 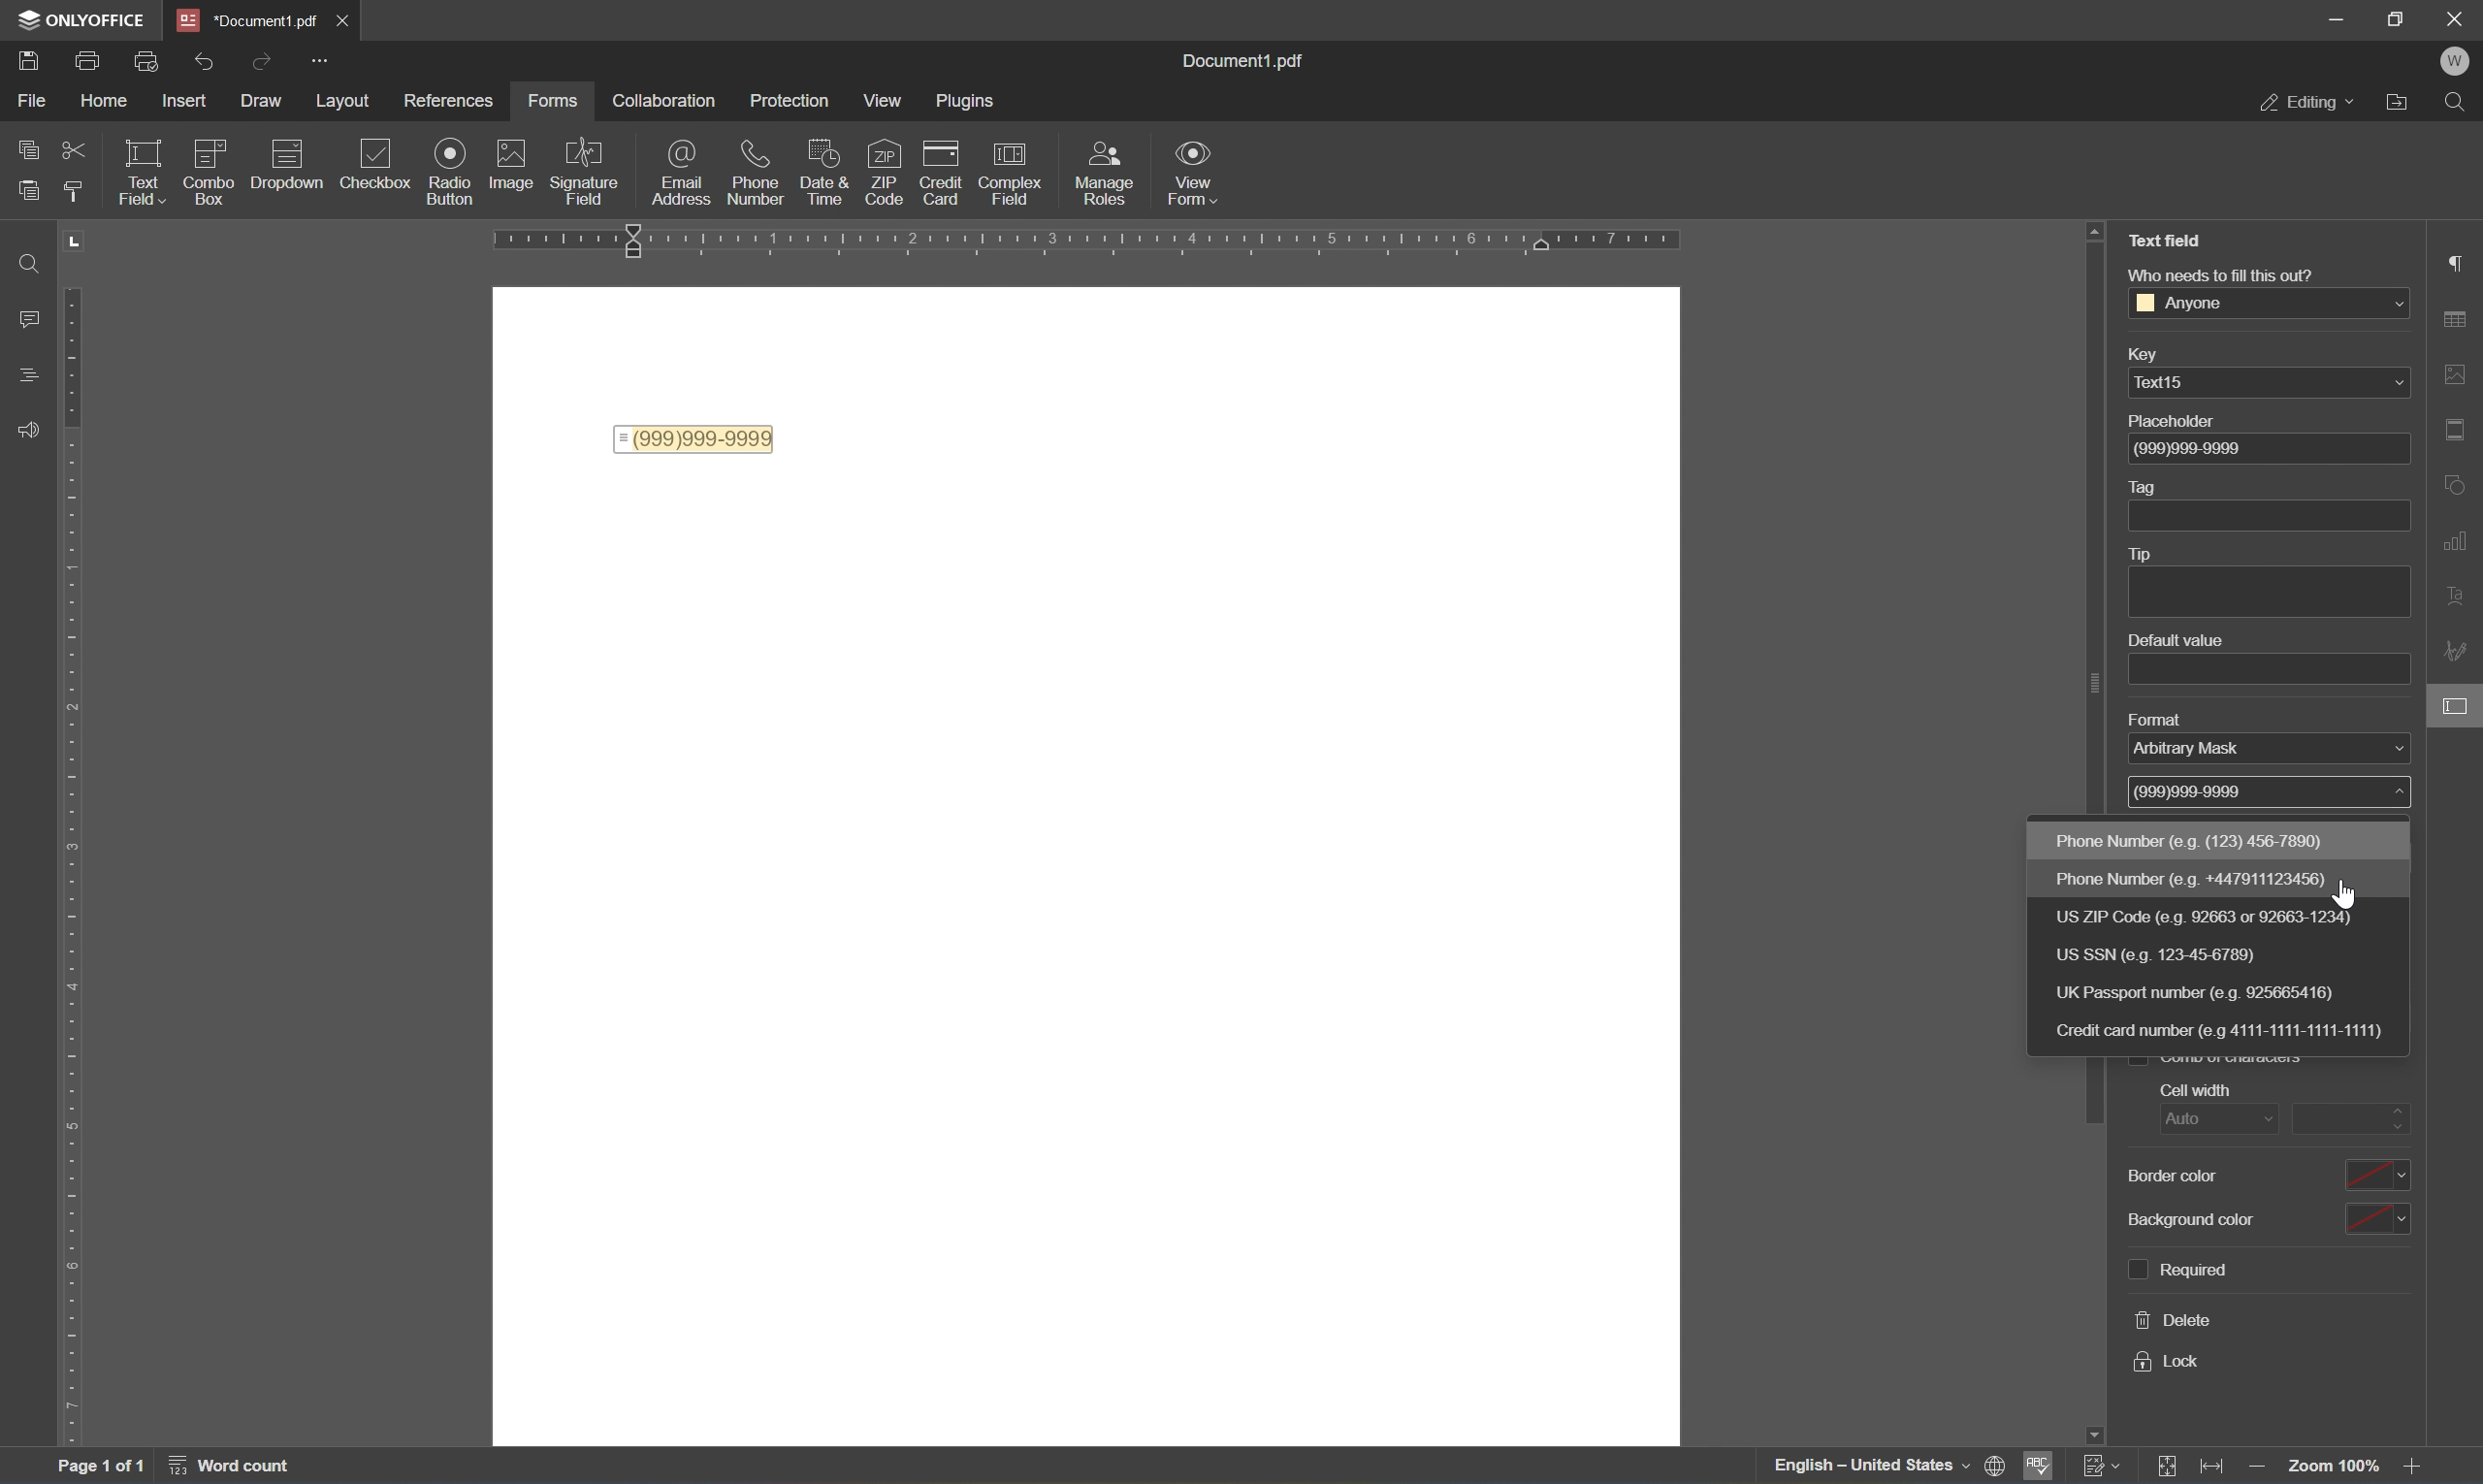 I want to click on undo, so click(x=203, y=61).